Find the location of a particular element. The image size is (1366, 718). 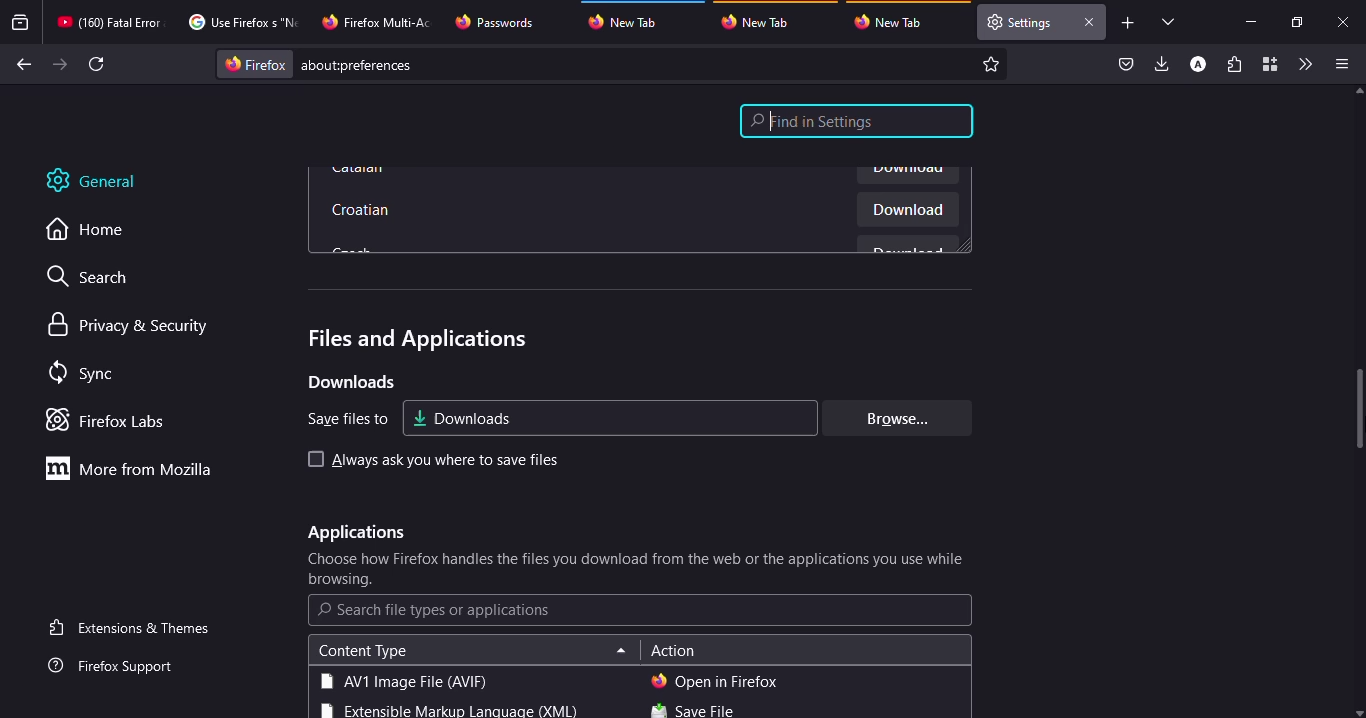

files & applications is located at coordinates (404, 335).